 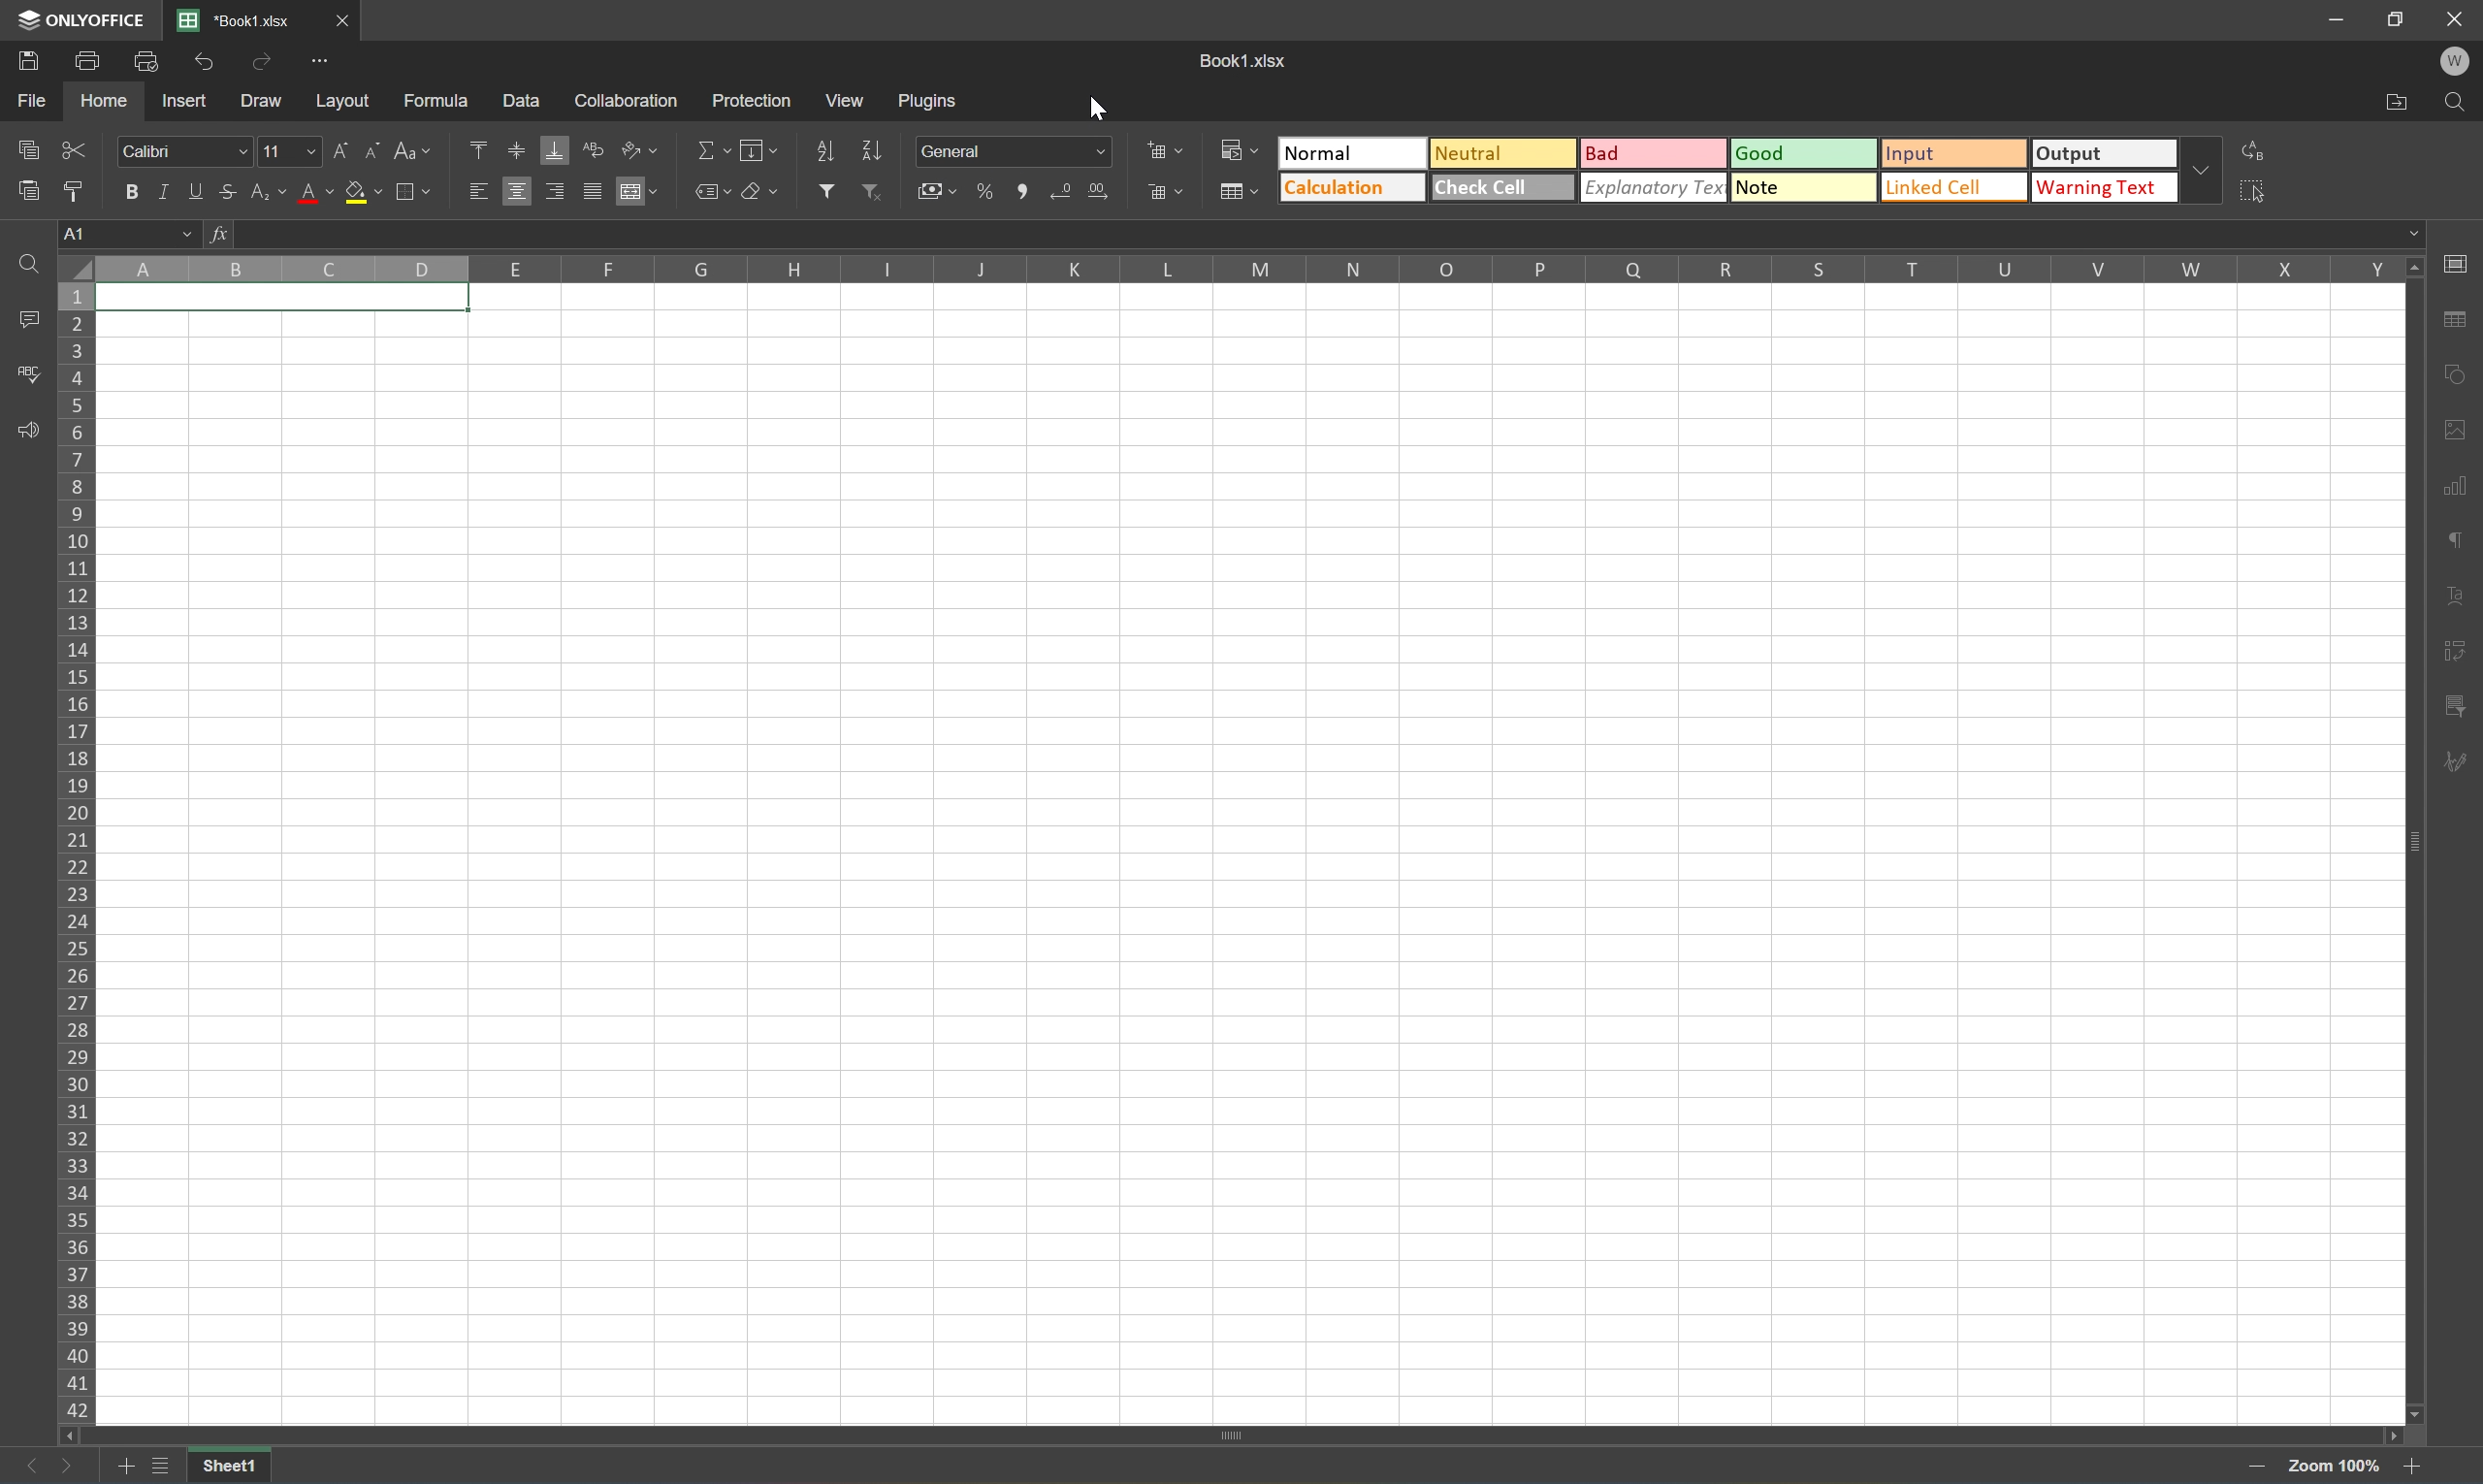 What do you see at coordinates (2260, 1467) in the screenshot?
I see `Zoom in` at bounding box center [2260, 1467].